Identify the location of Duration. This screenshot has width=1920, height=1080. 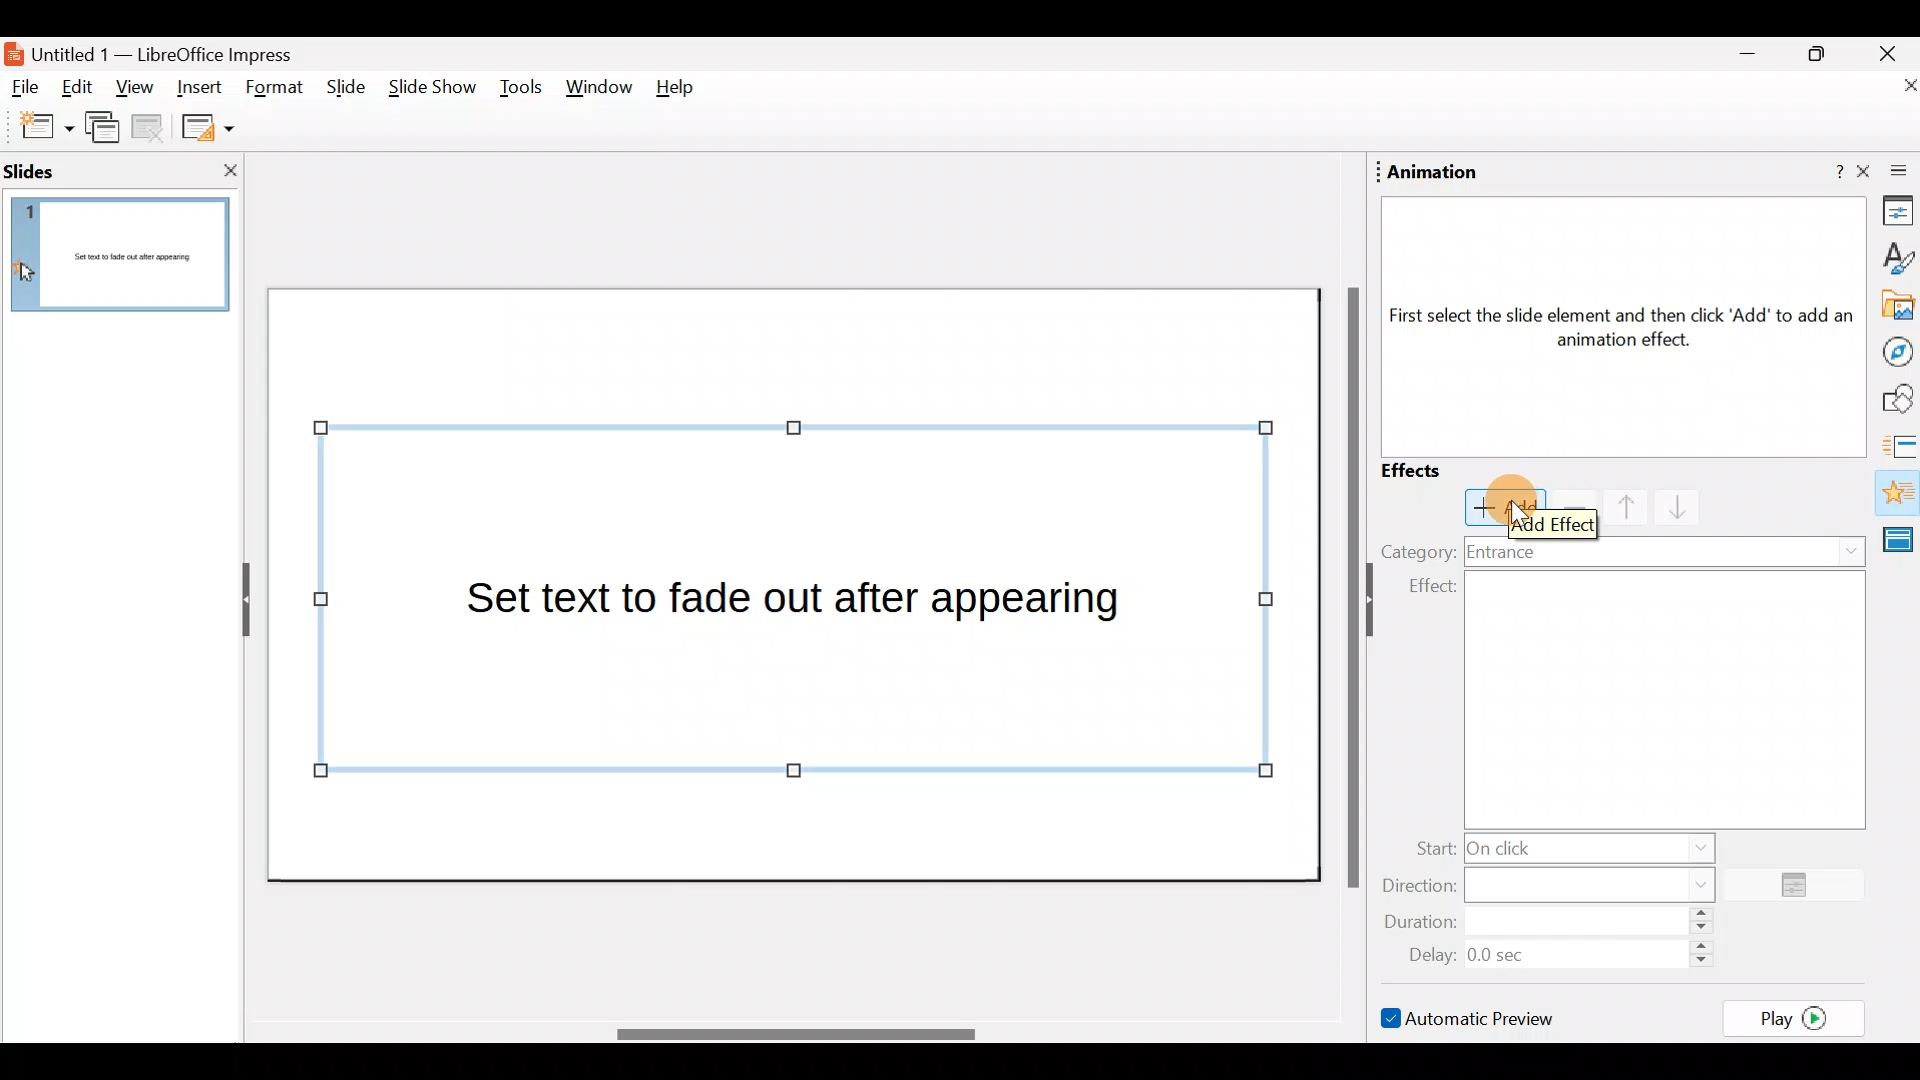
(1555, 923).